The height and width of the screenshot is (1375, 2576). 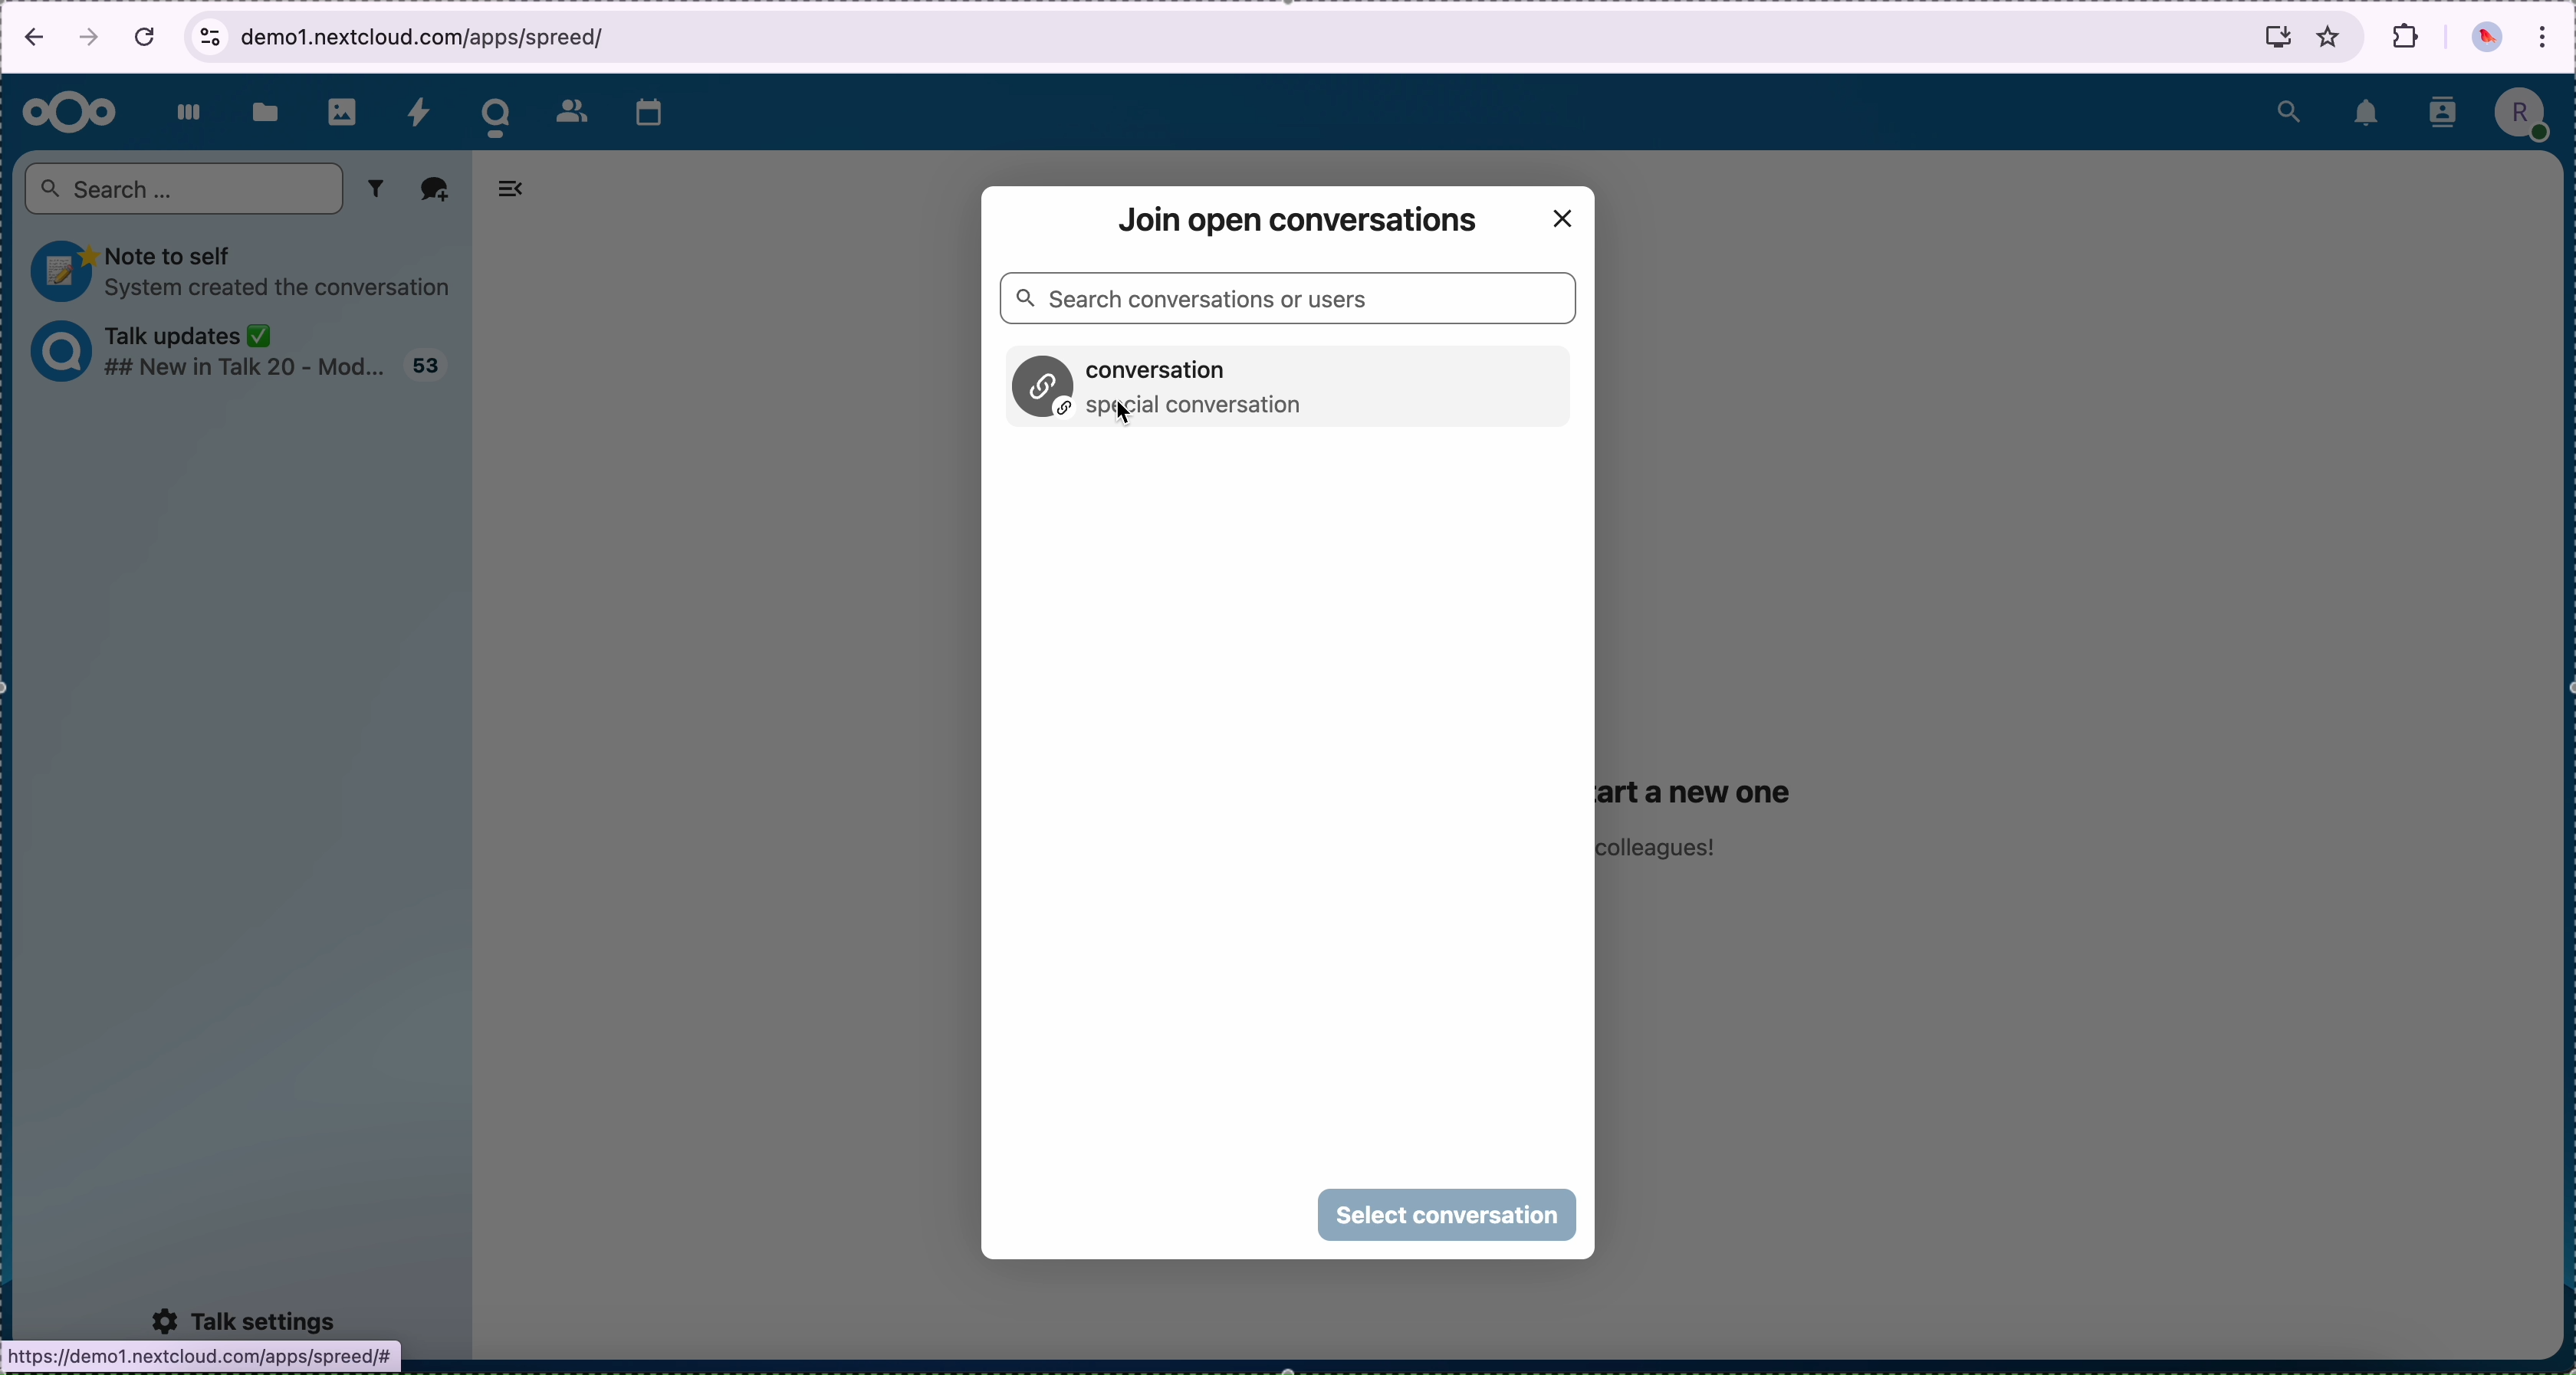 What do you see at coordinates (245, 1322) in the screenshot?
I see `talk settings` at bounding box center [245, 1322].